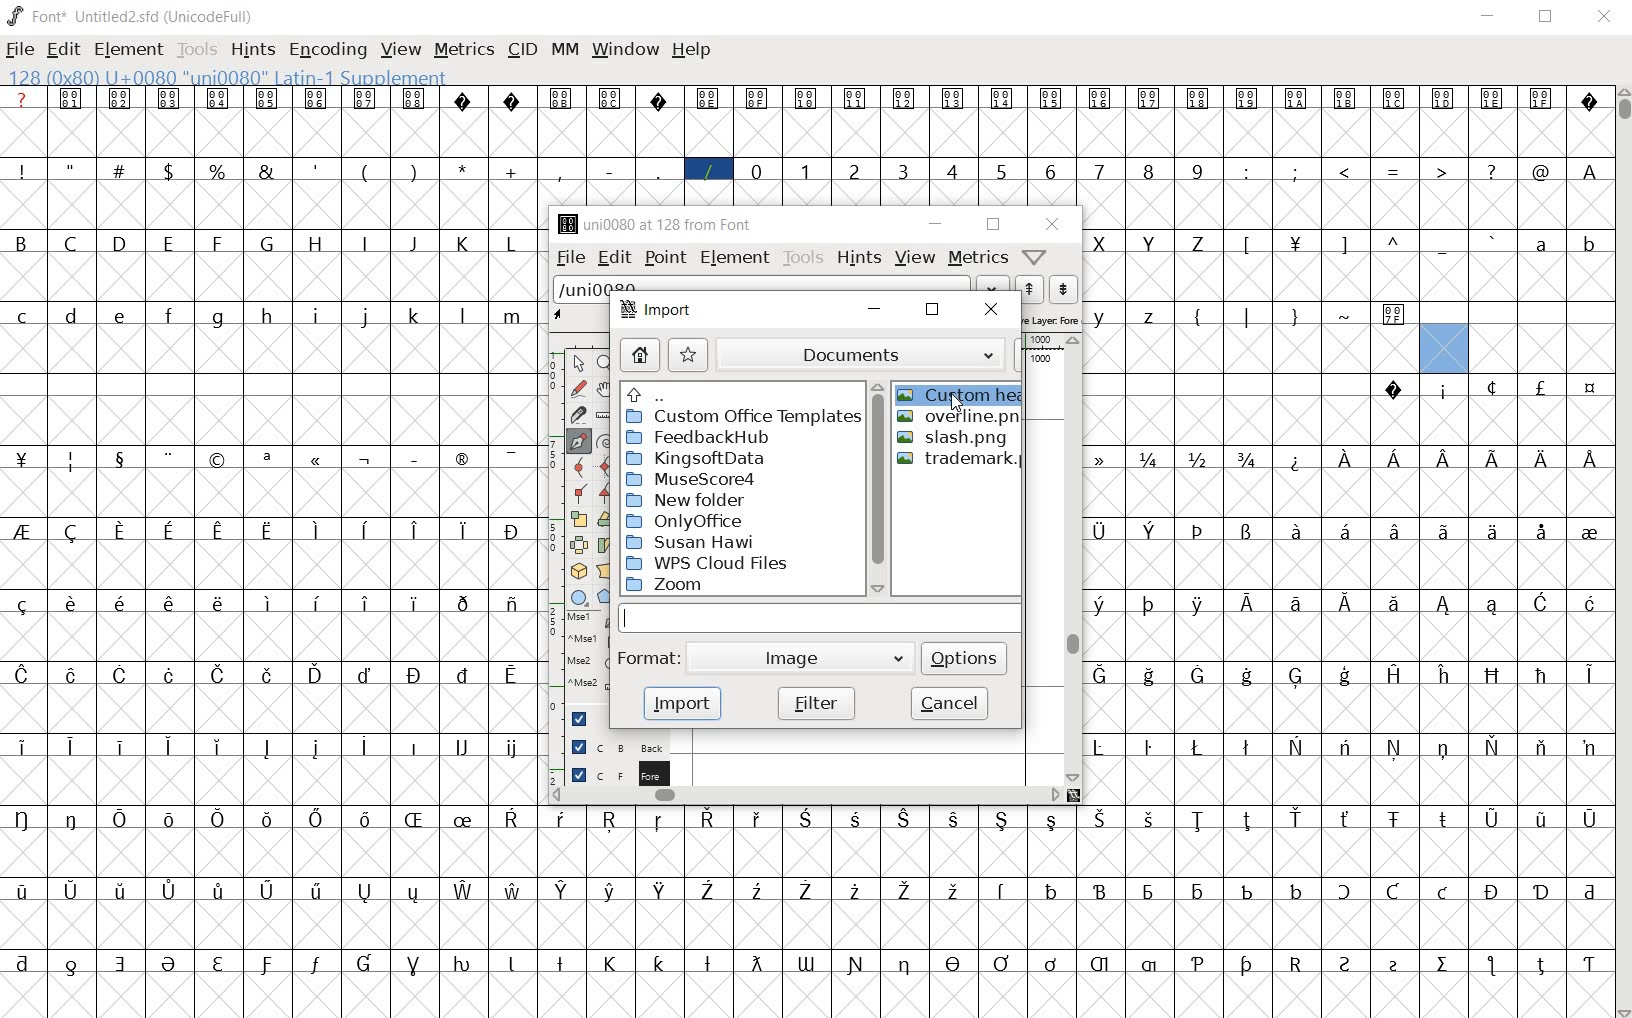  I want to click on glyph, so click(317, 819).